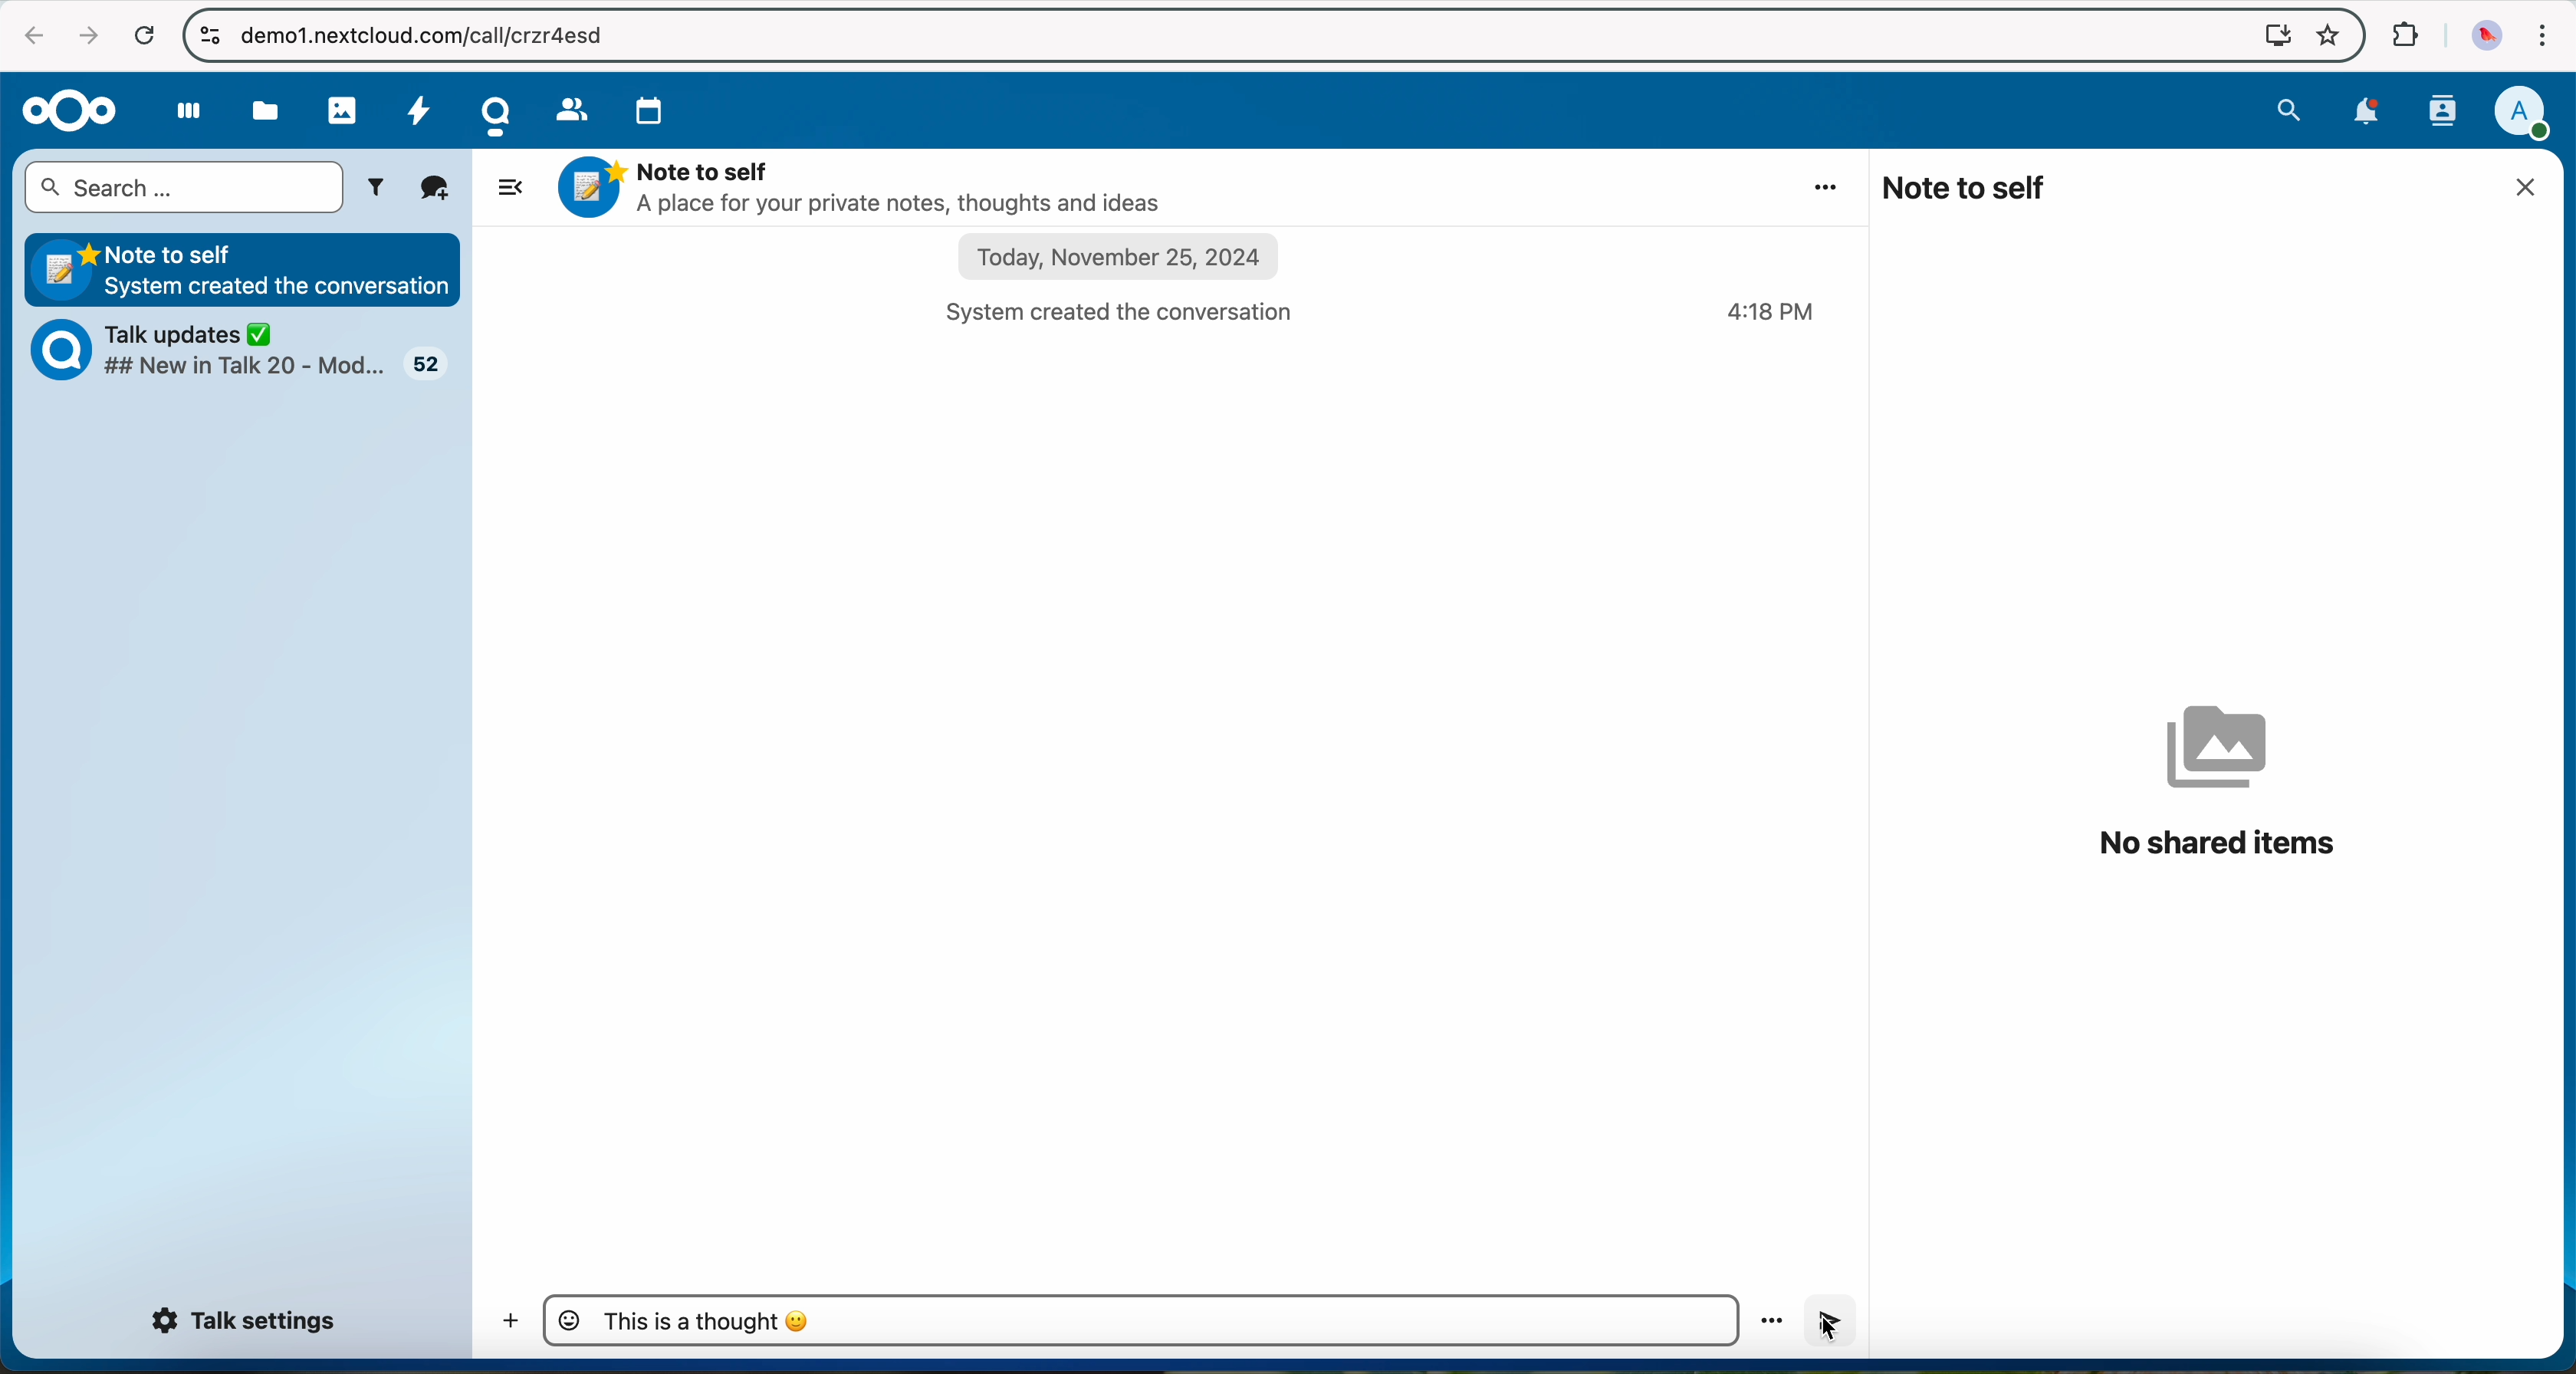 The width and height of the screenshot is (2576, 1374). I want to click on click on send, so click(1829, 1322).